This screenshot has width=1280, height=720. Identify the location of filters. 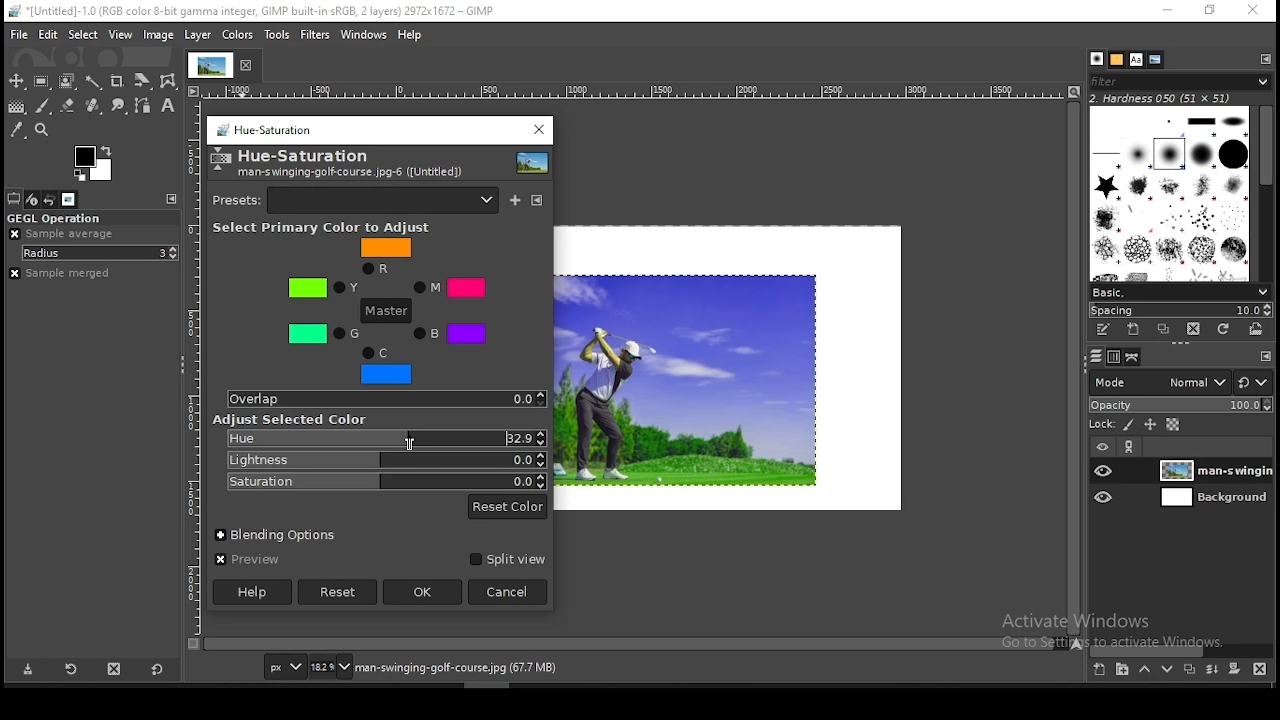
(314, 35).